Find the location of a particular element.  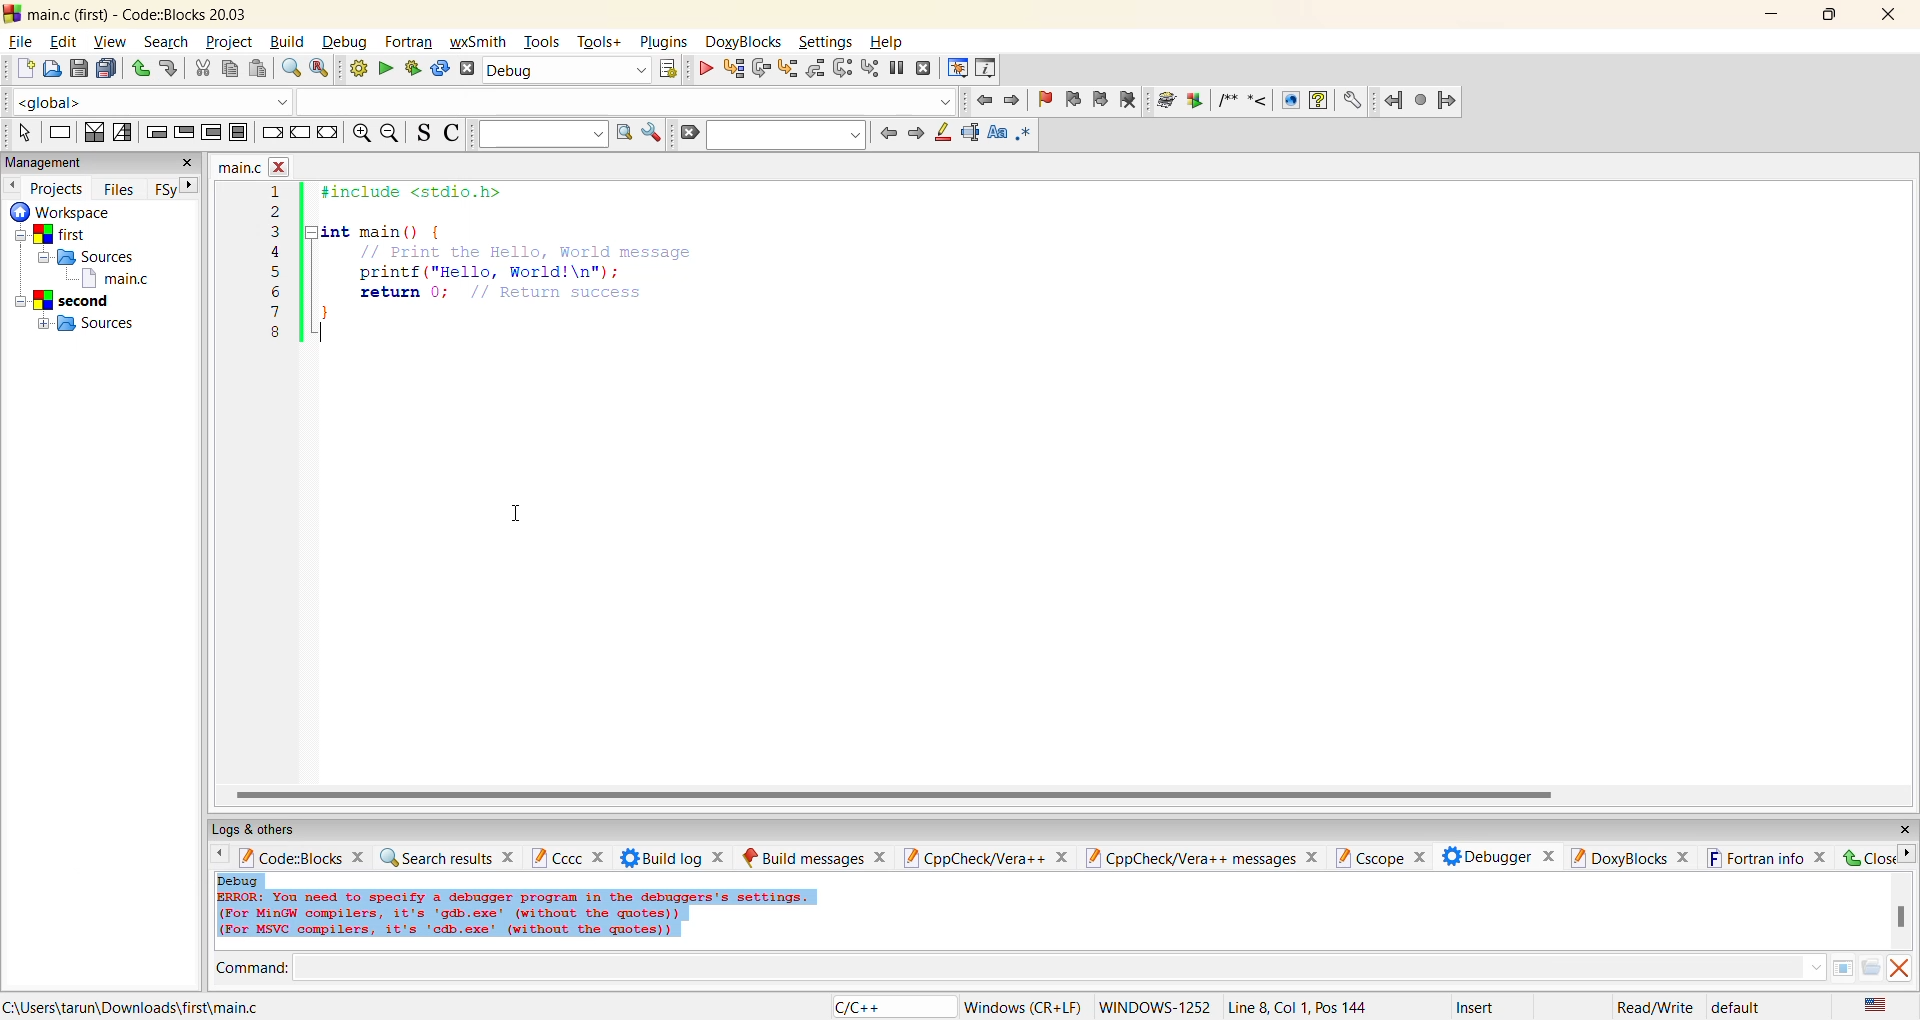

previous is located at coordinates (220, 856).